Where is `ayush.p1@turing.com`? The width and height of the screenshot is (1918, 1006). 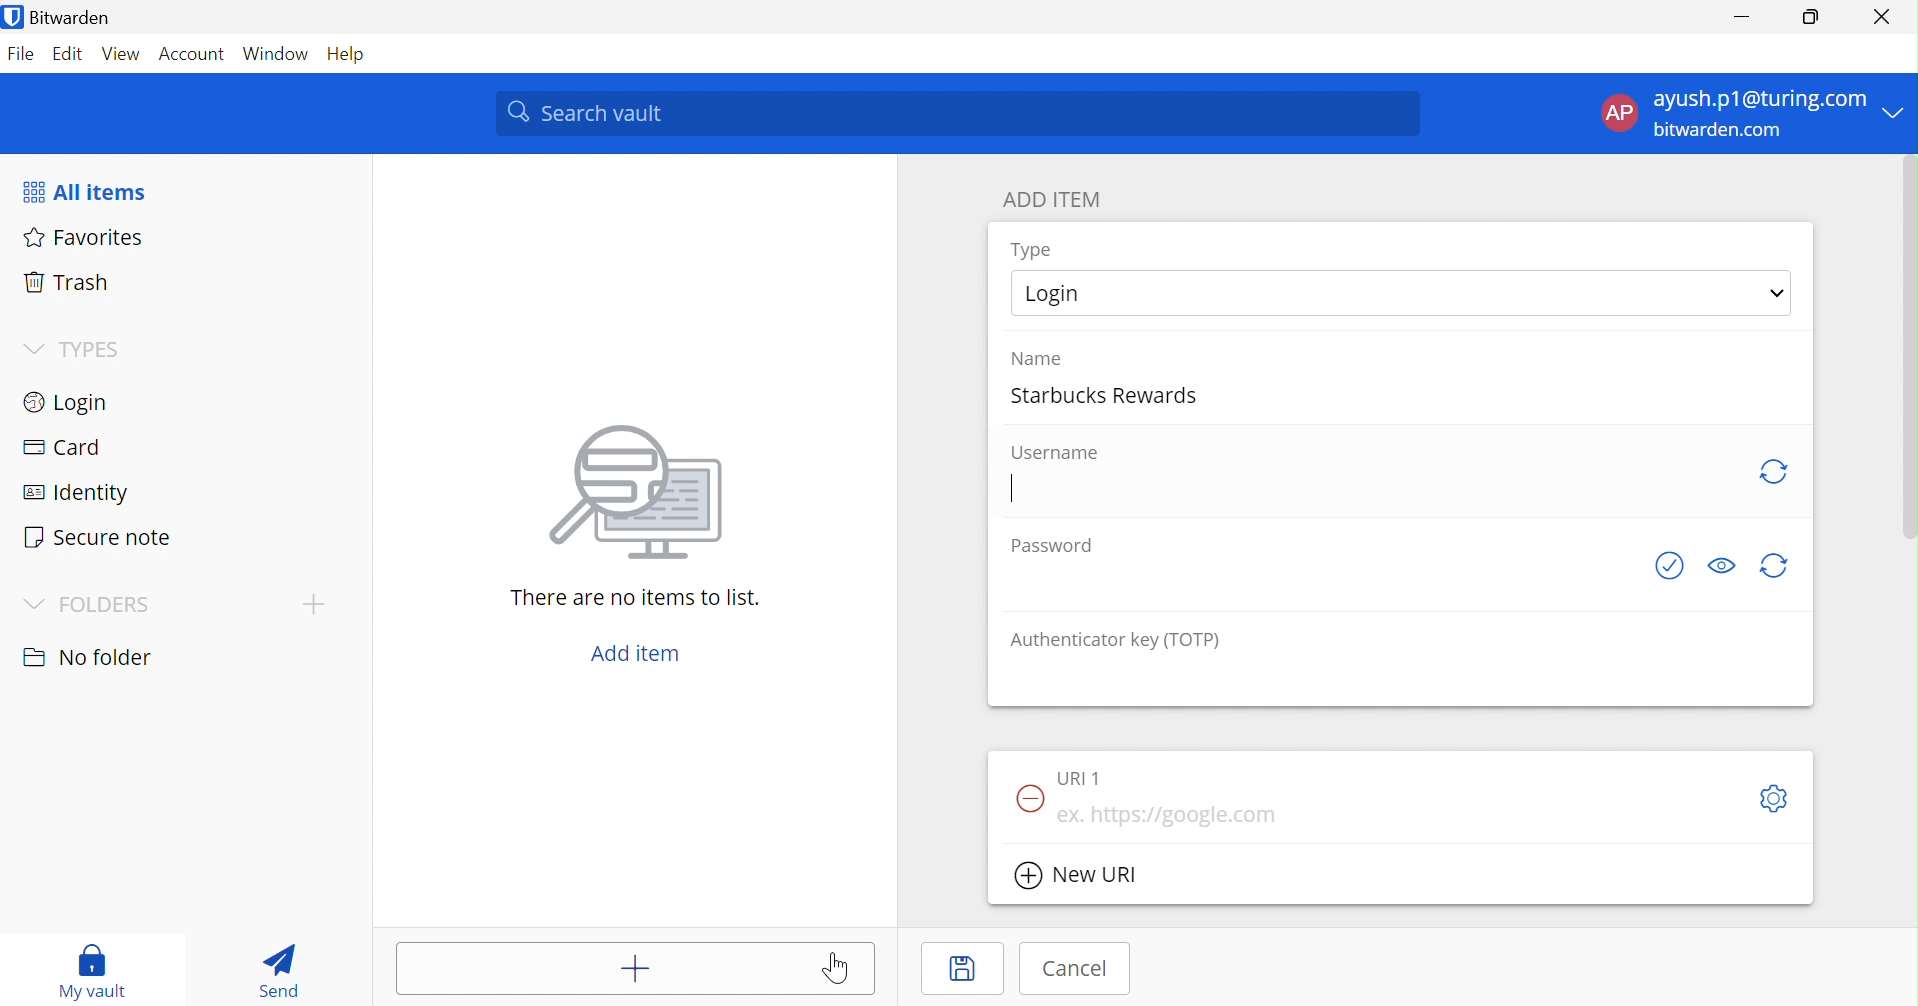 ayush.p1@turing.com is located at coordinates (1759, 98).